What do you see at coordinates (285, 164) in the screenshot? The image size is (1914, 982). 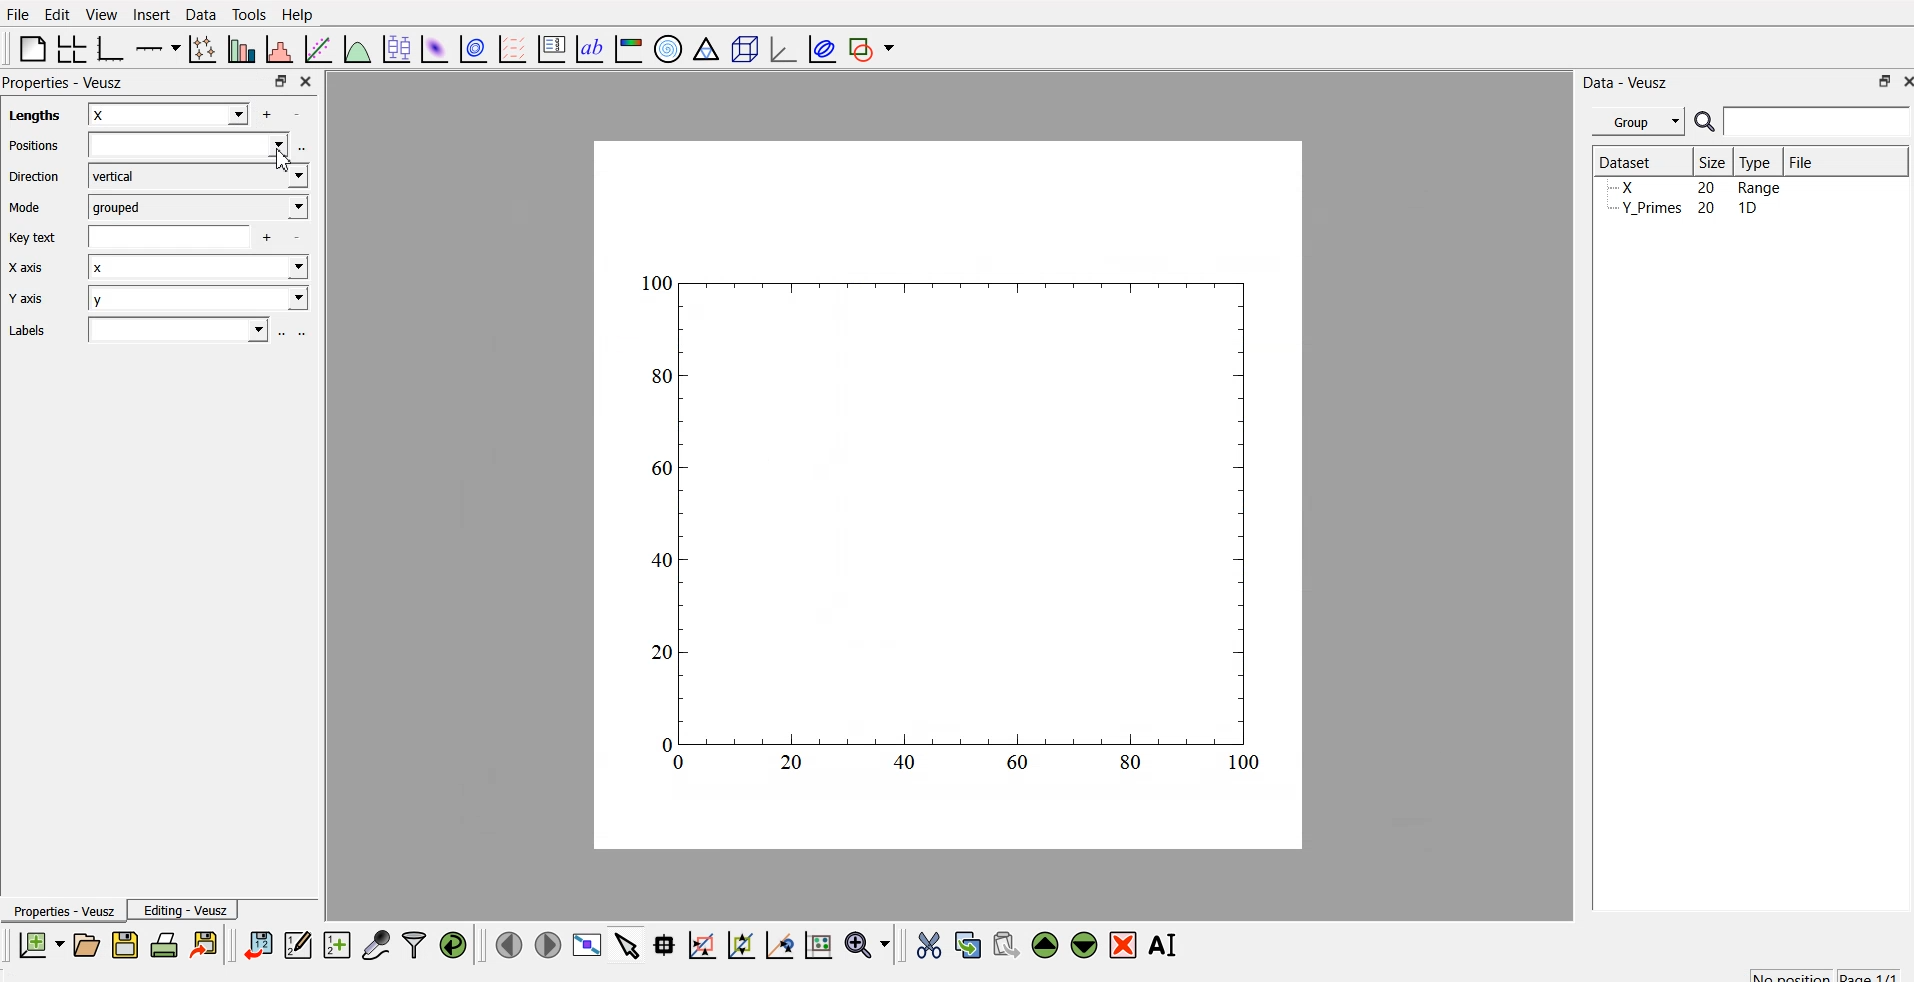 I see `cursor` at bounding box center [285, 164].